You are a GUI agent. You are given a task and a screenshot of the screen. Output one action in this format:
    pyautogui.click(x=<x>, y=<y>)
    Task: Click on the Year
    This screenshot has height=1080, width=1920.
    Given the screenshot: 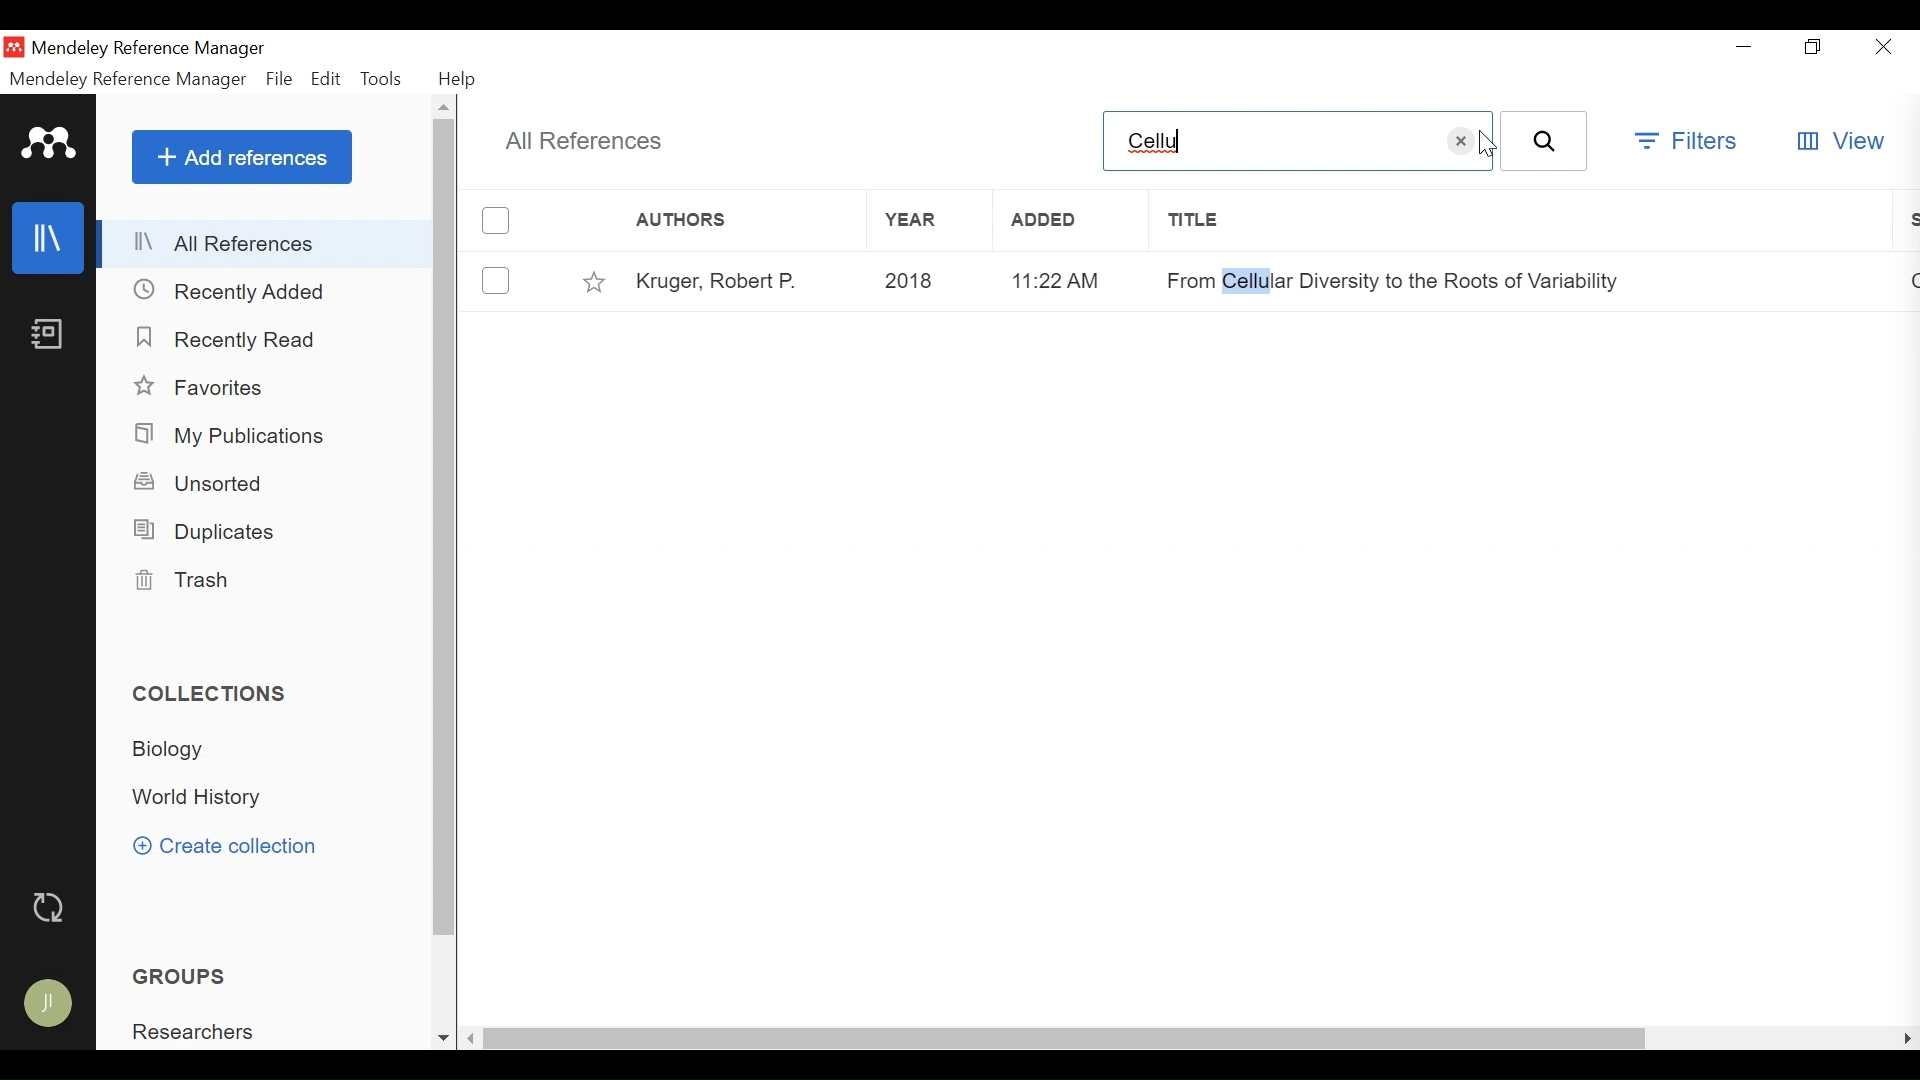 What is the action you would take?
    pyautogui.click(x=929, y=220)
    